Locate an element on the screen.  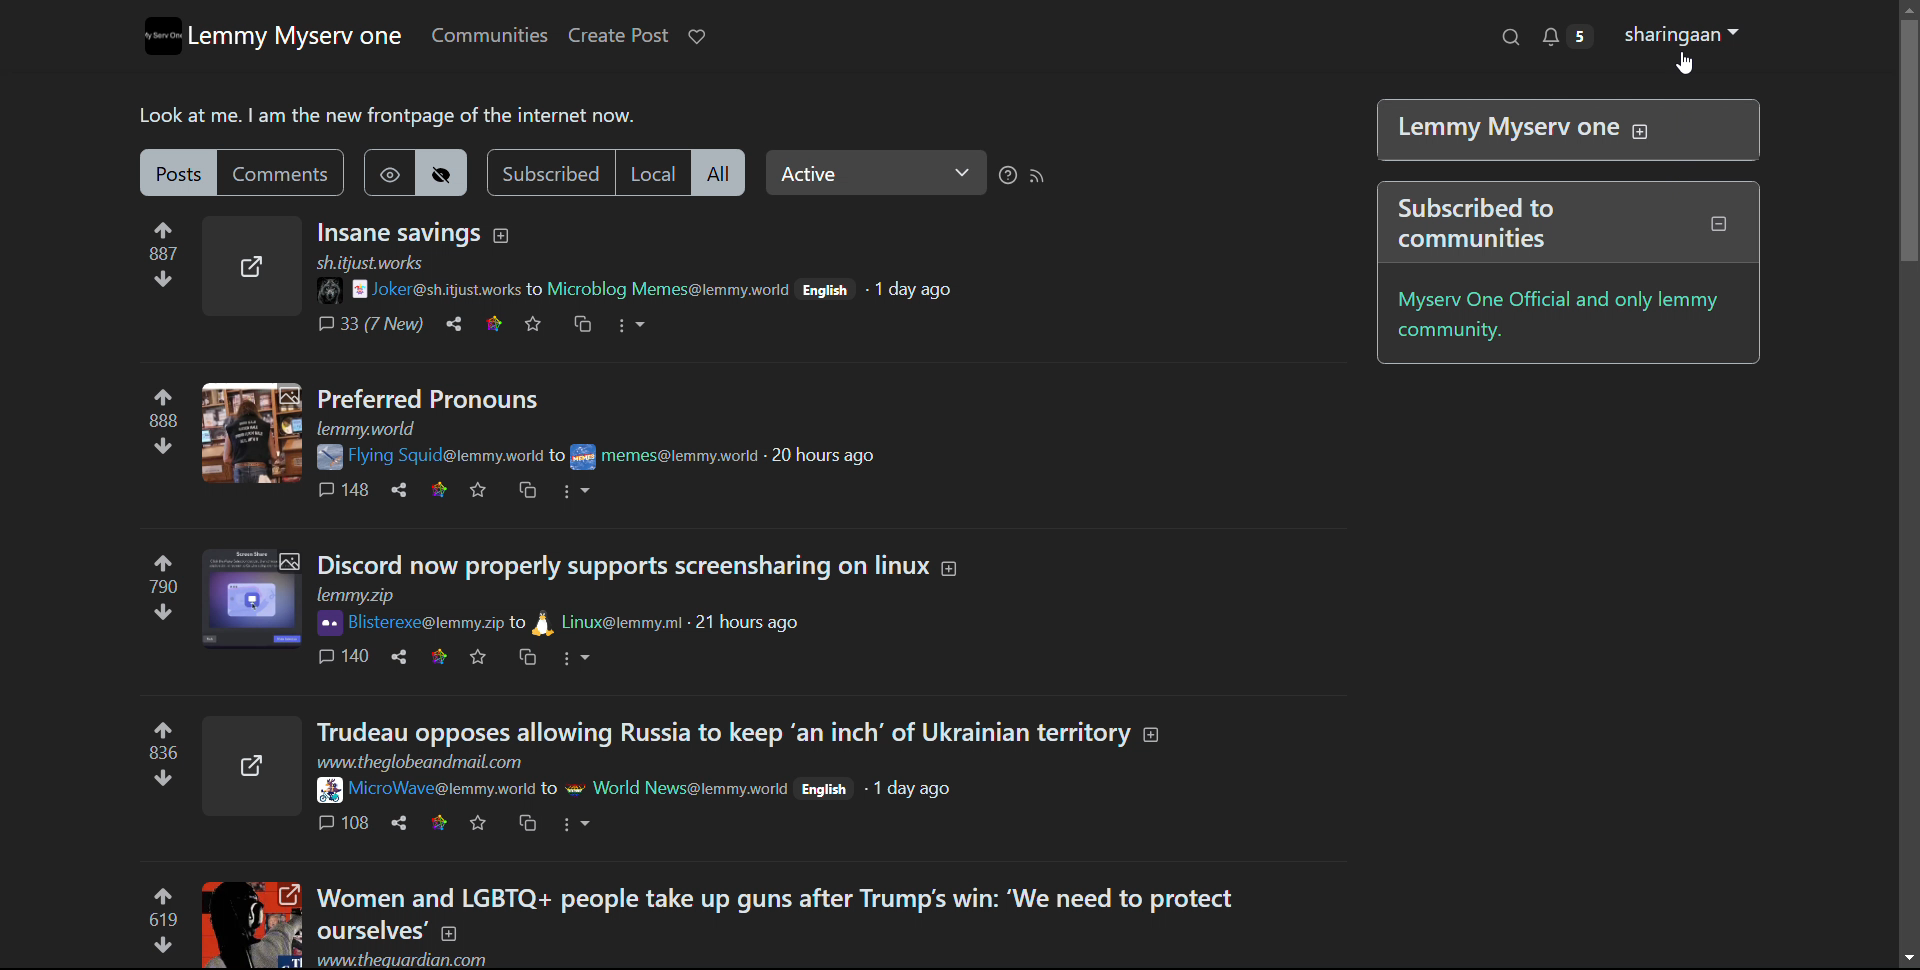
to memes@lemmy.work is located at coordinates (654, 457).